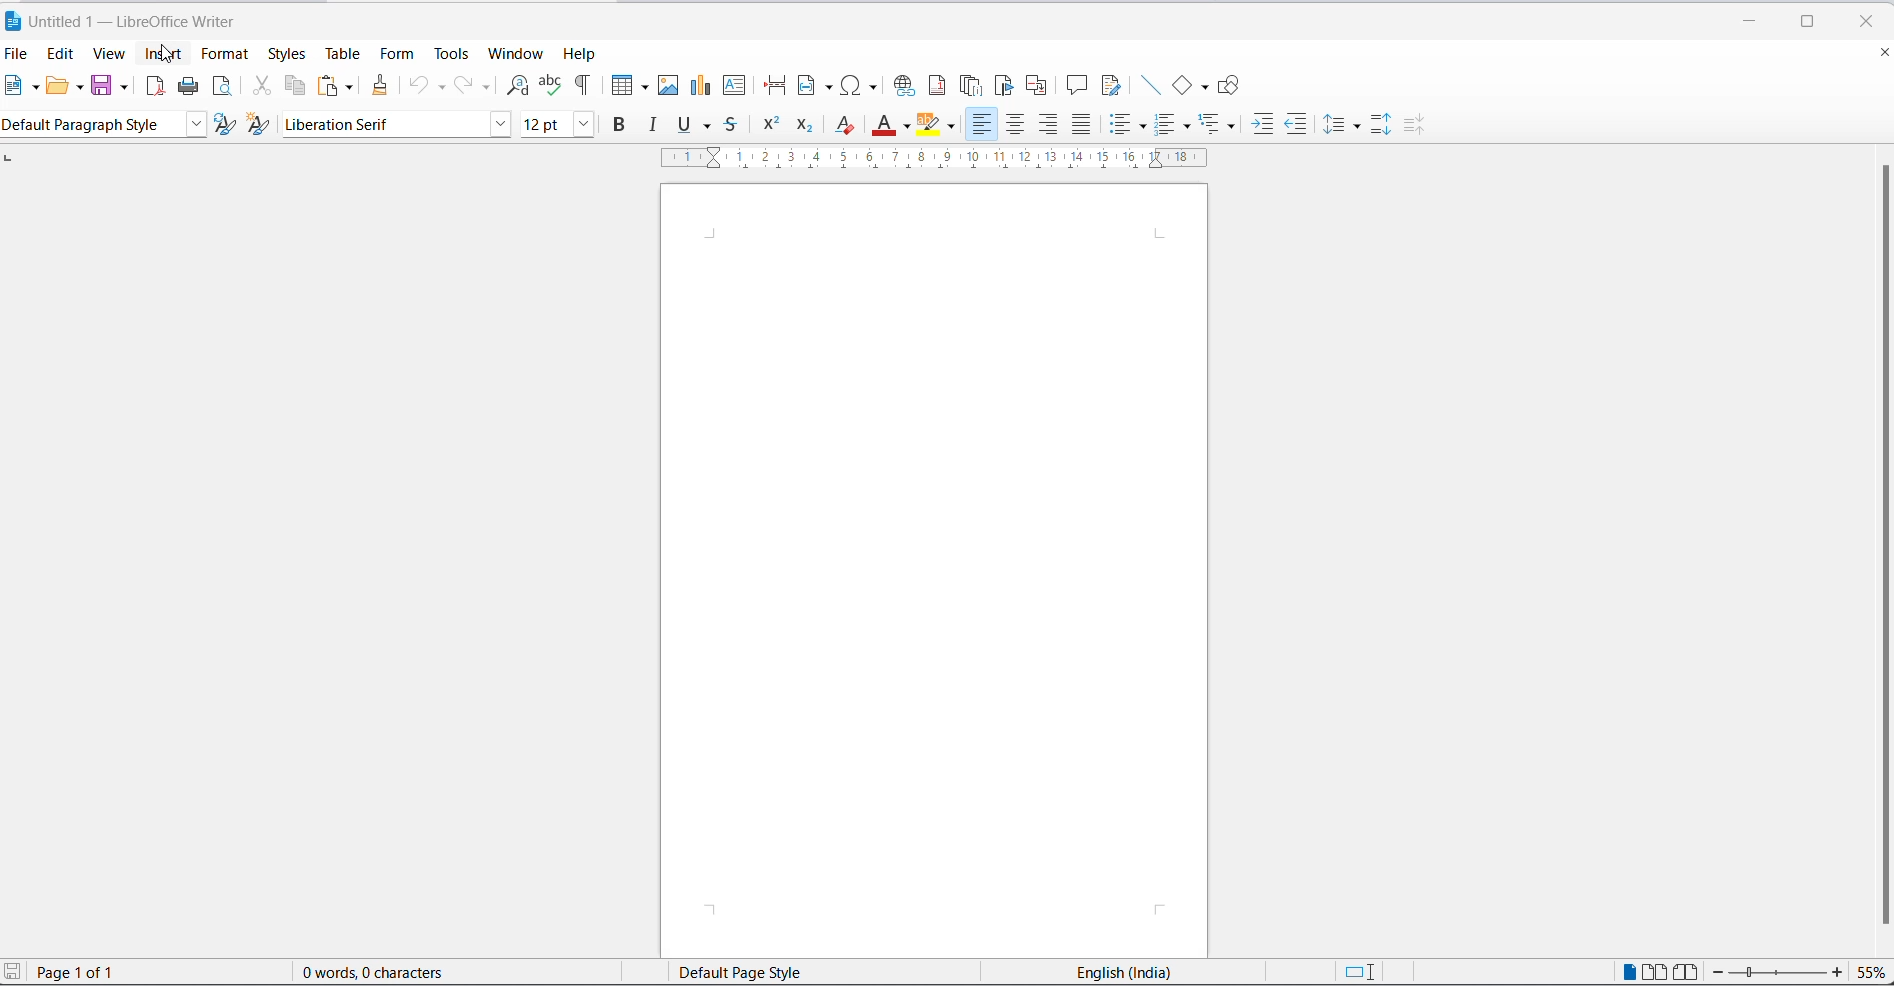  What do you see at coordinates (295, 87) in the screenshot?
I see `copy` at bounding box center [295, 87].